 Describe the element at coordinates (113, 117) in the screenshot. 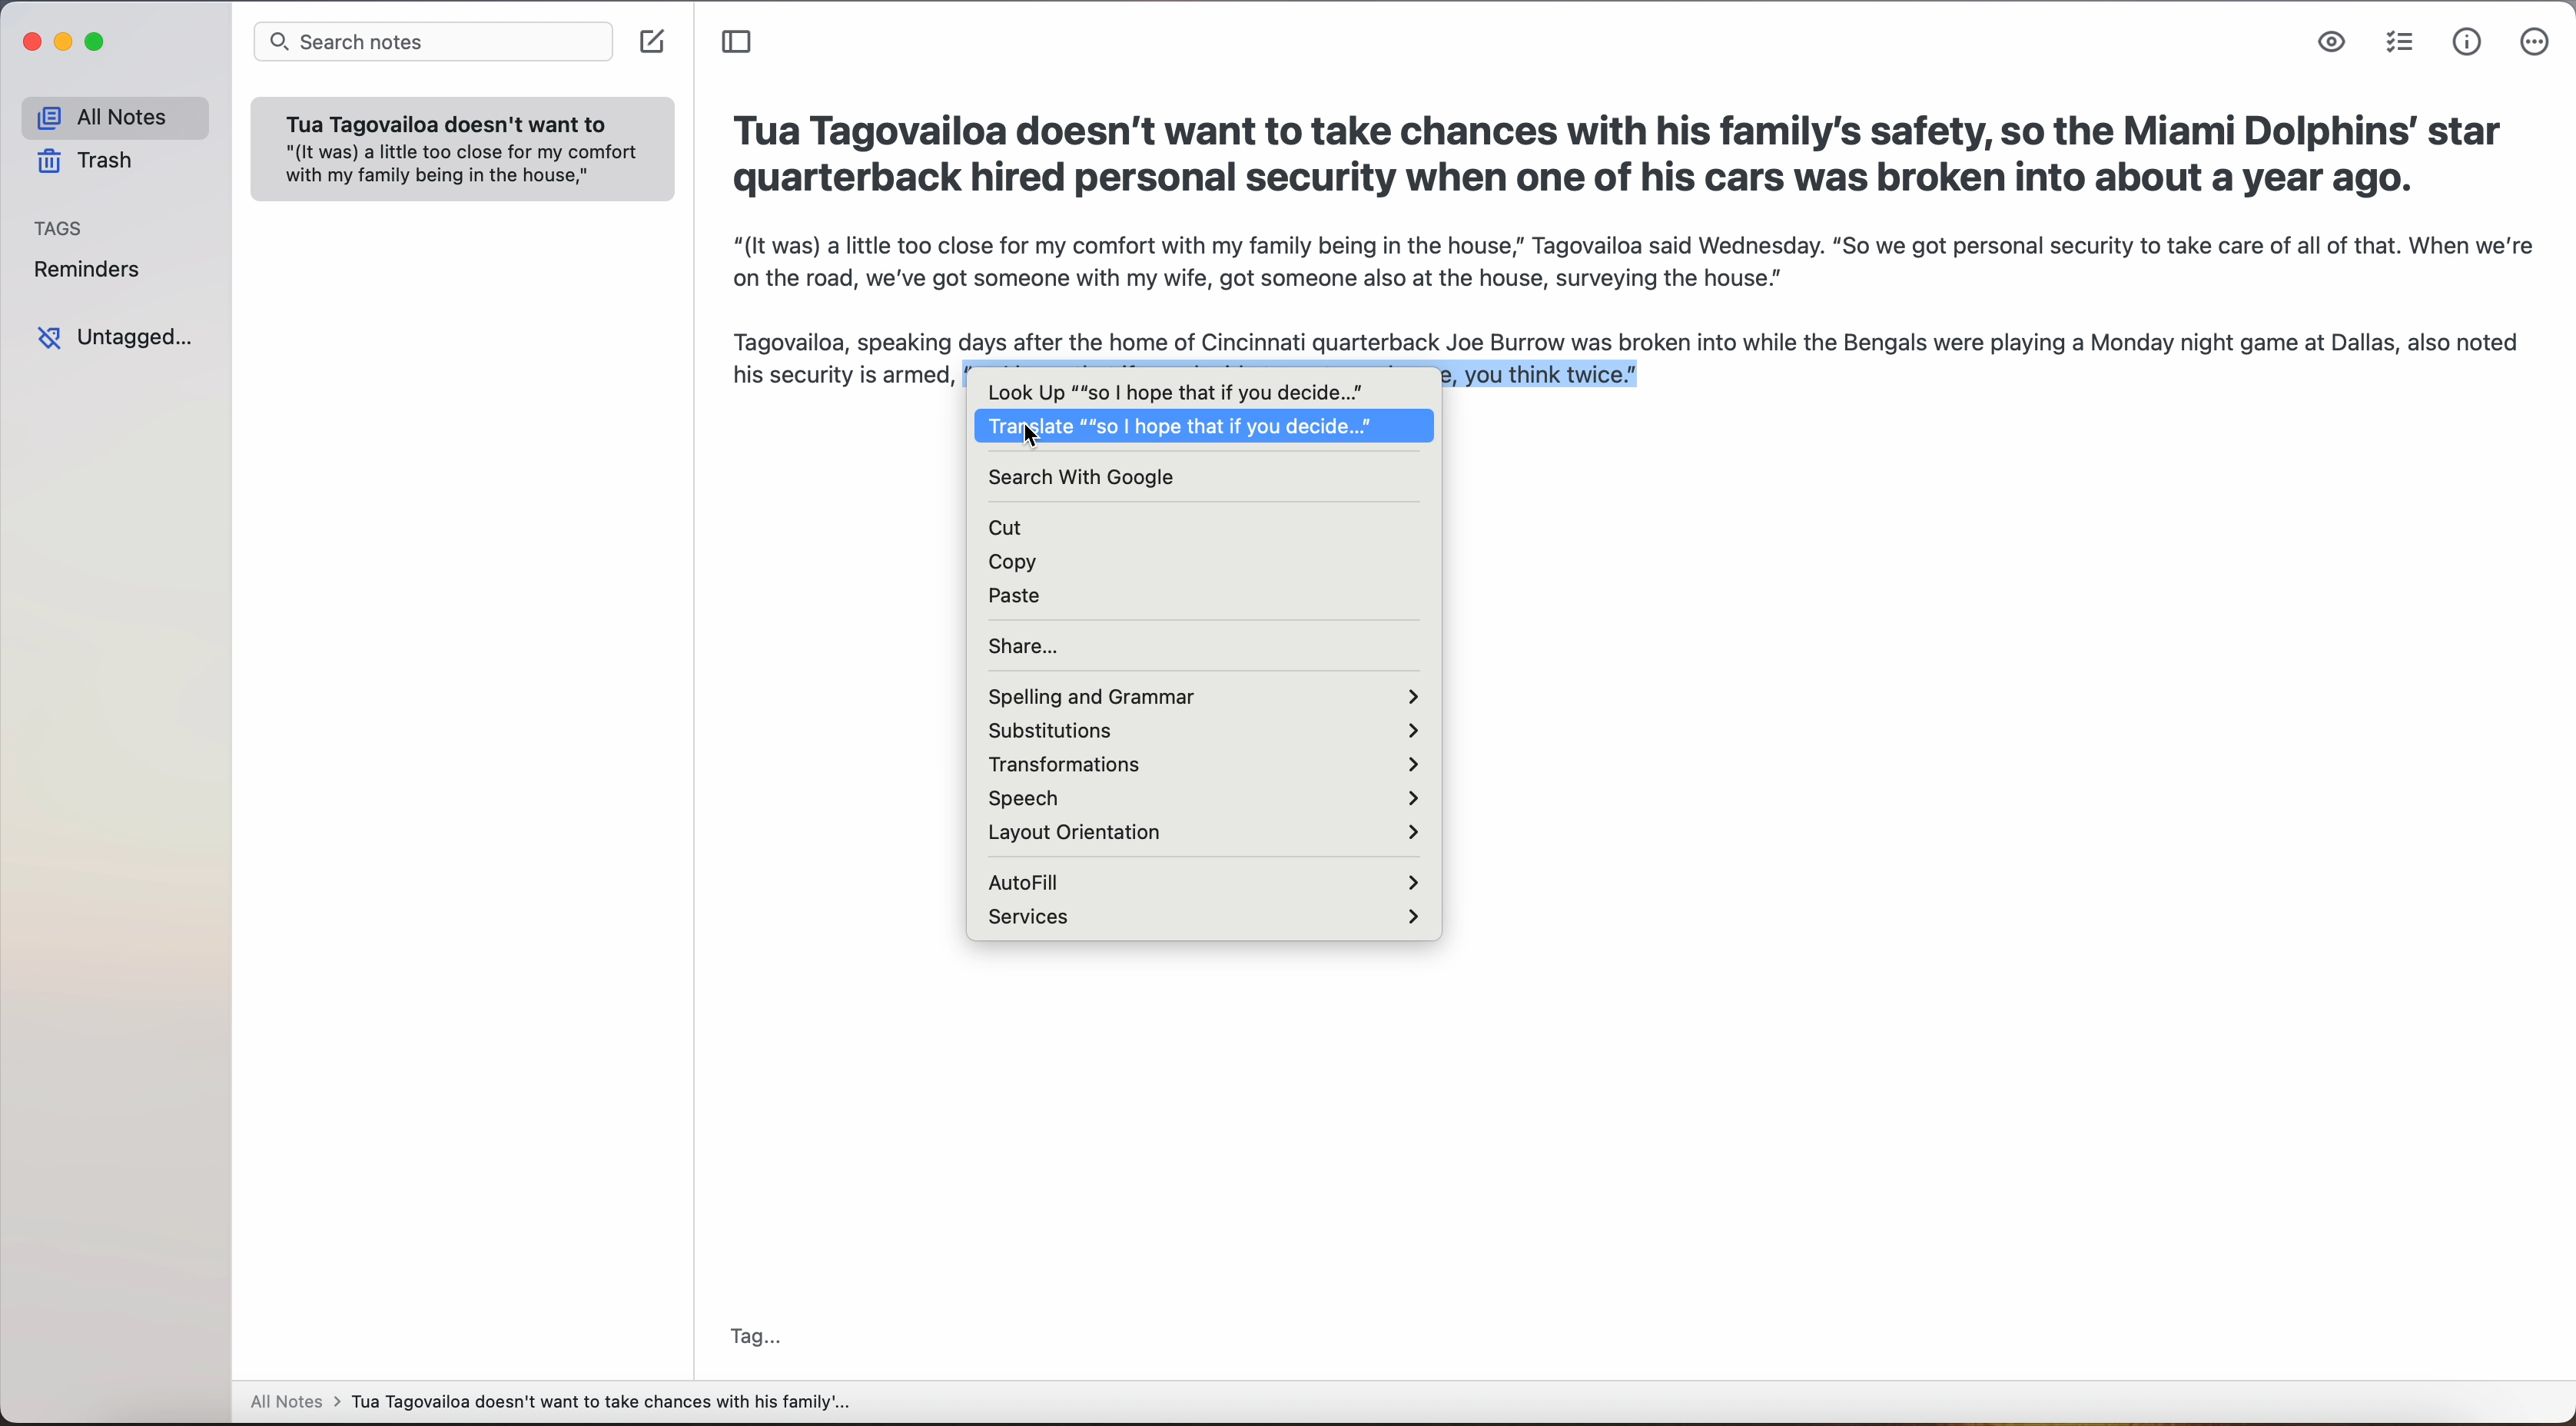

I see `all notes` at that location.